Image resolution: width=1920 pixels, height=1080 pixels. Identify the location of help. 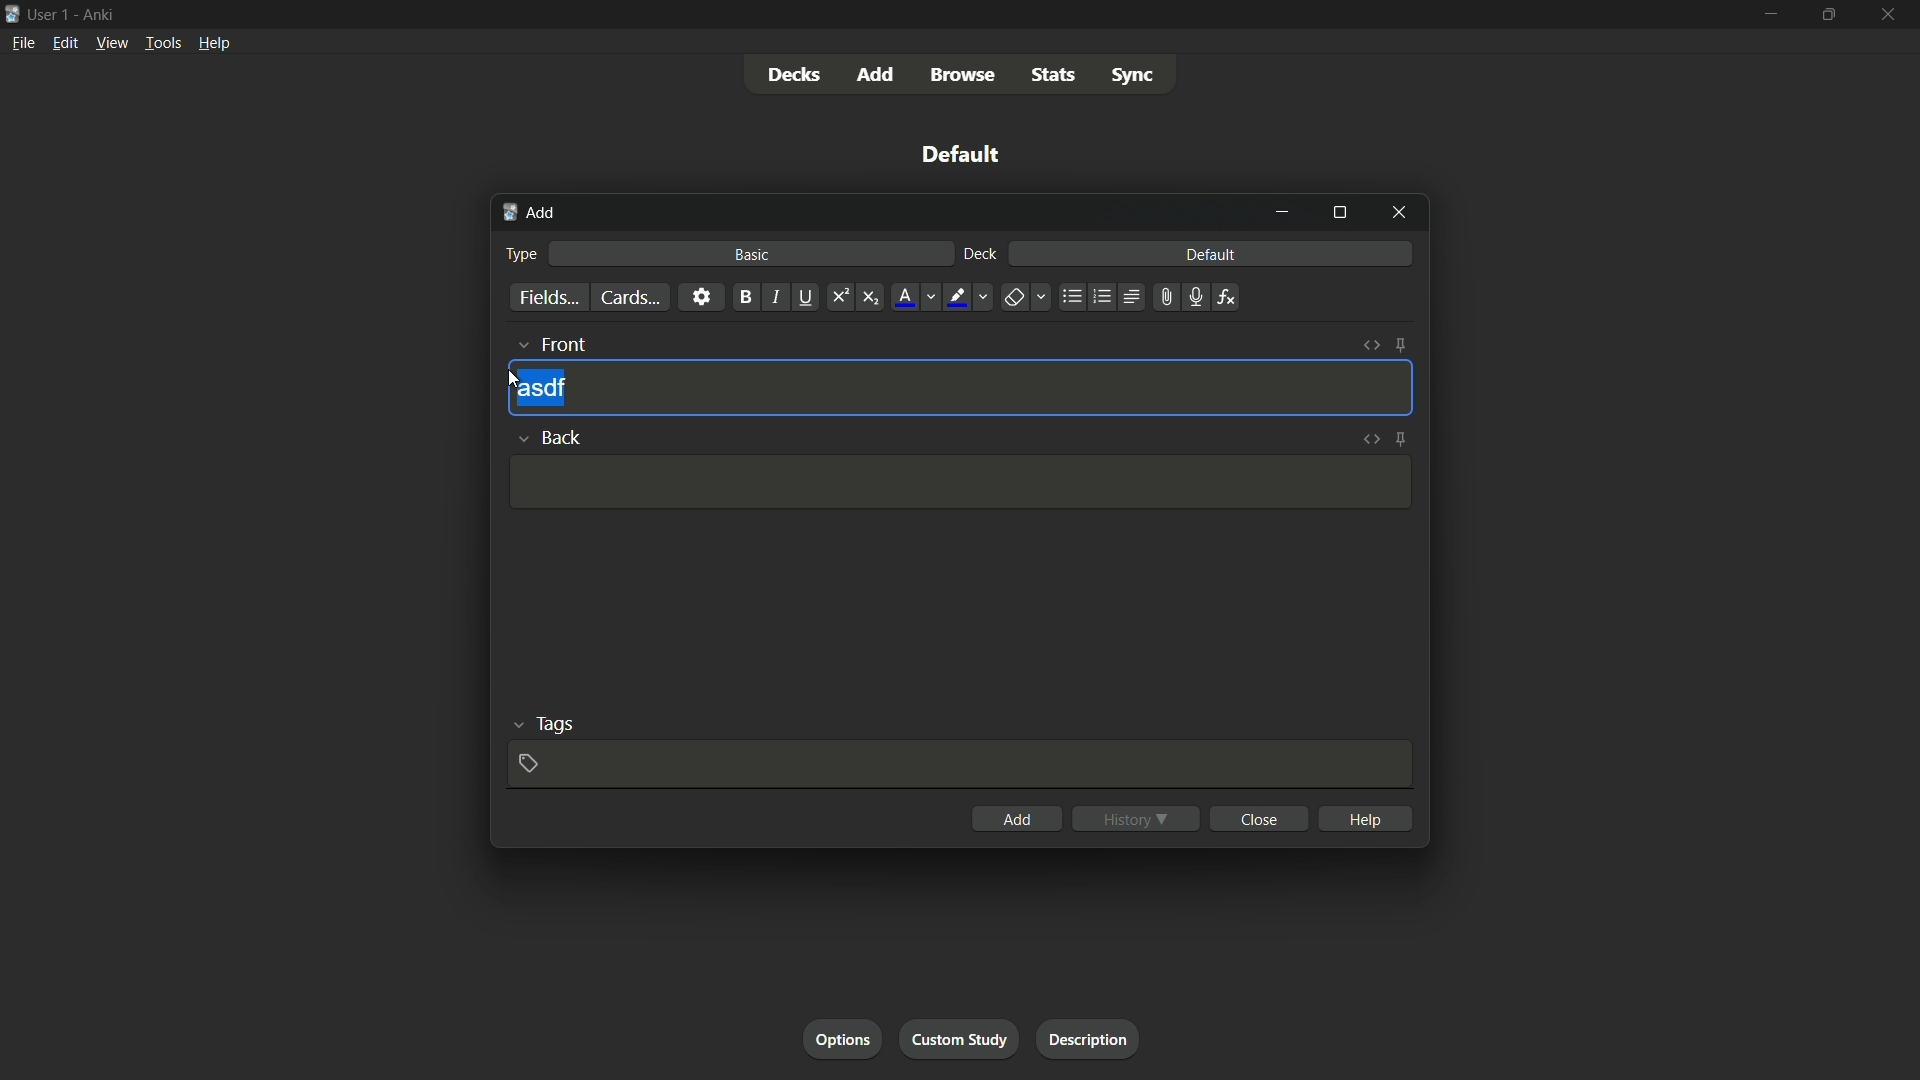
(215, 46).